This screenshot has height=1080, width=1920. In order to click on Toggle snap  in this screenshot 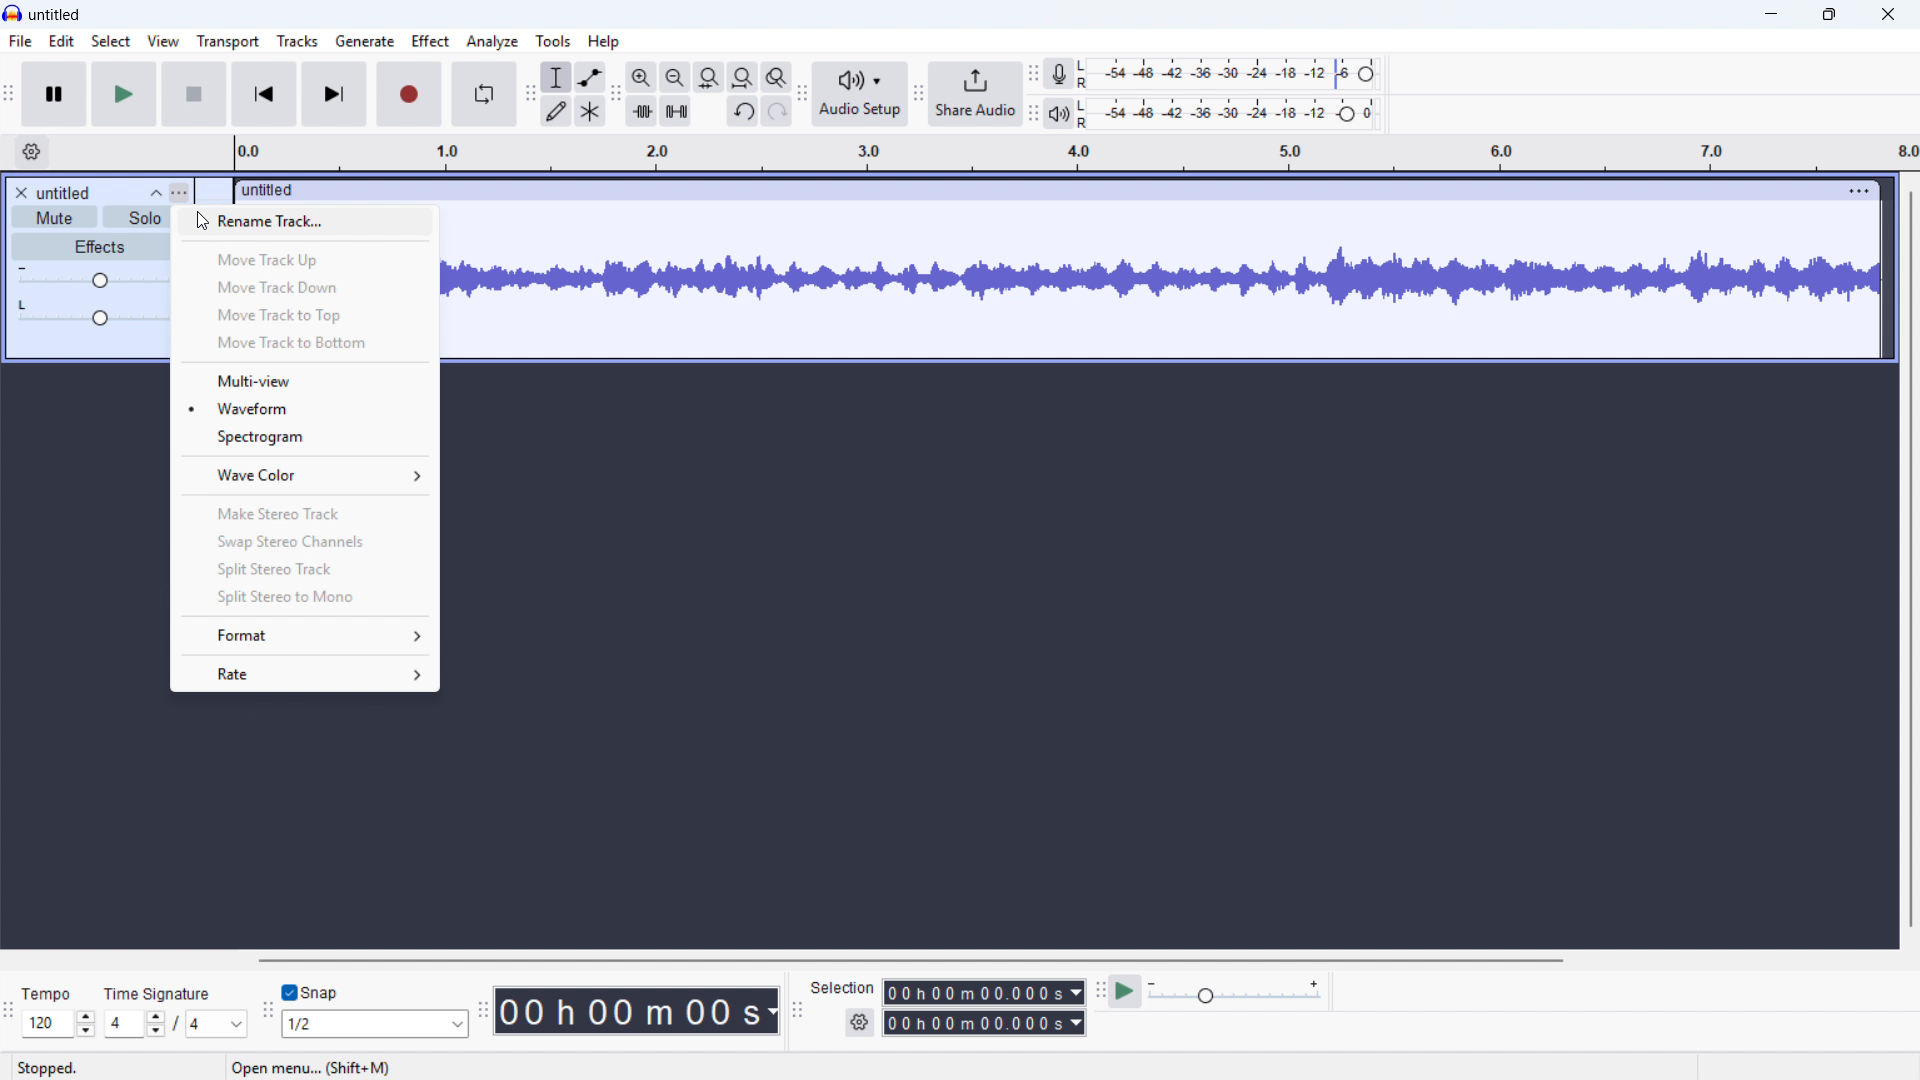, I will do `click(311, 992)`.